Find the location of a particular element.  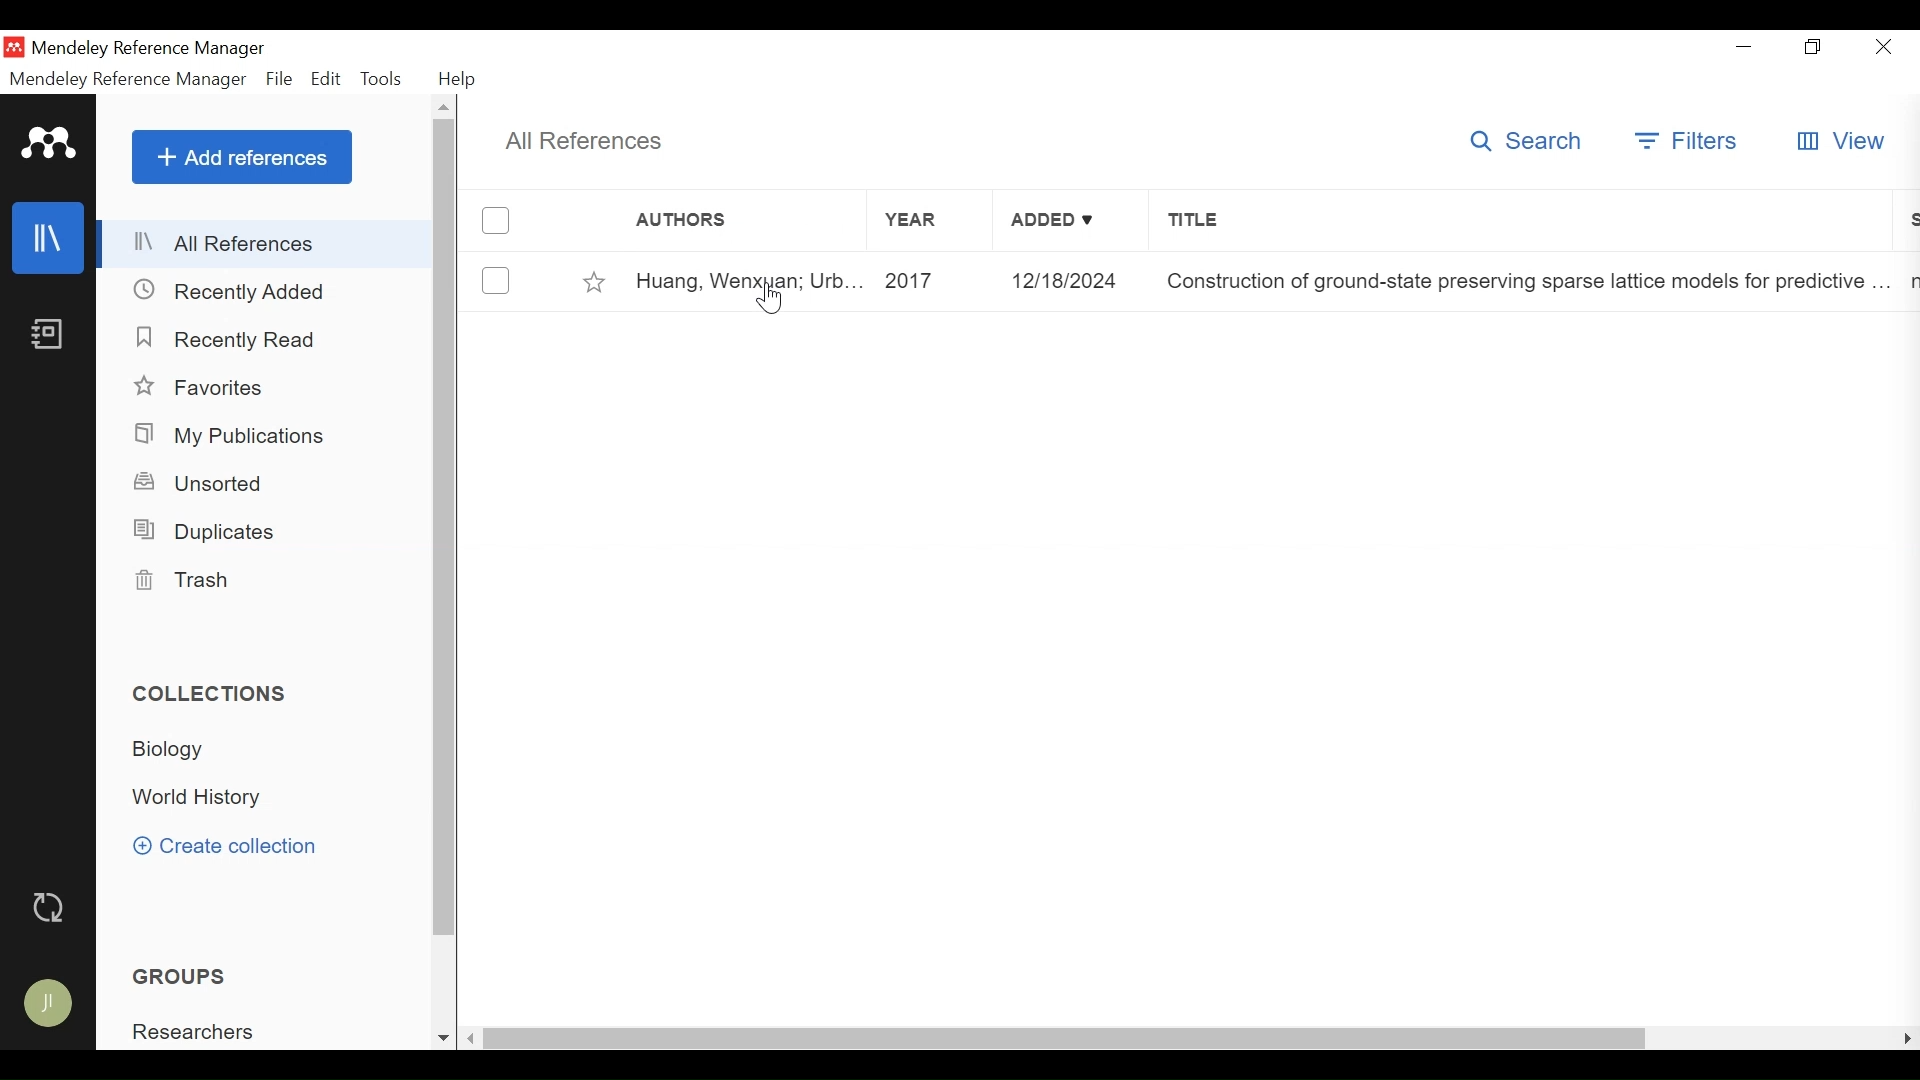

Mendeley Desktop Icon is located at coordinates (14, 47).